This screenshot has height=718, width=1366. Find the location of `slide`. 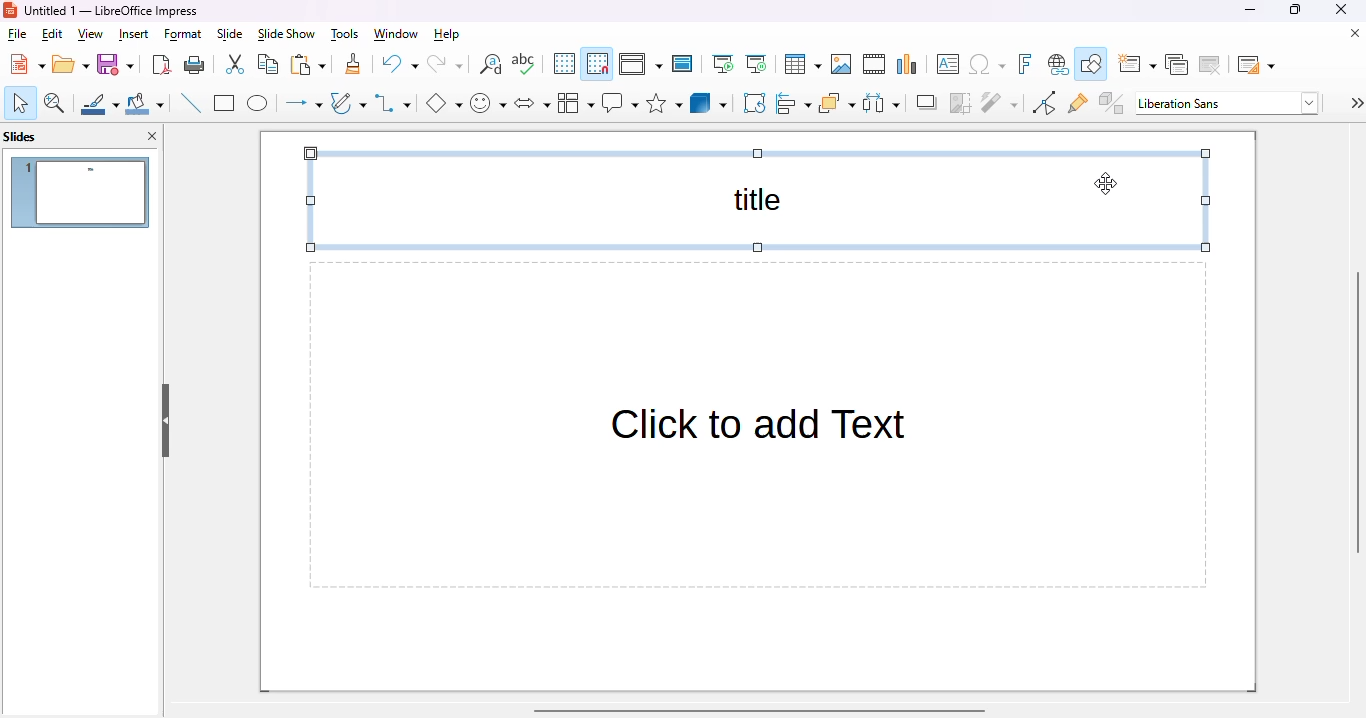

slide is located at coordinates (231, 35).